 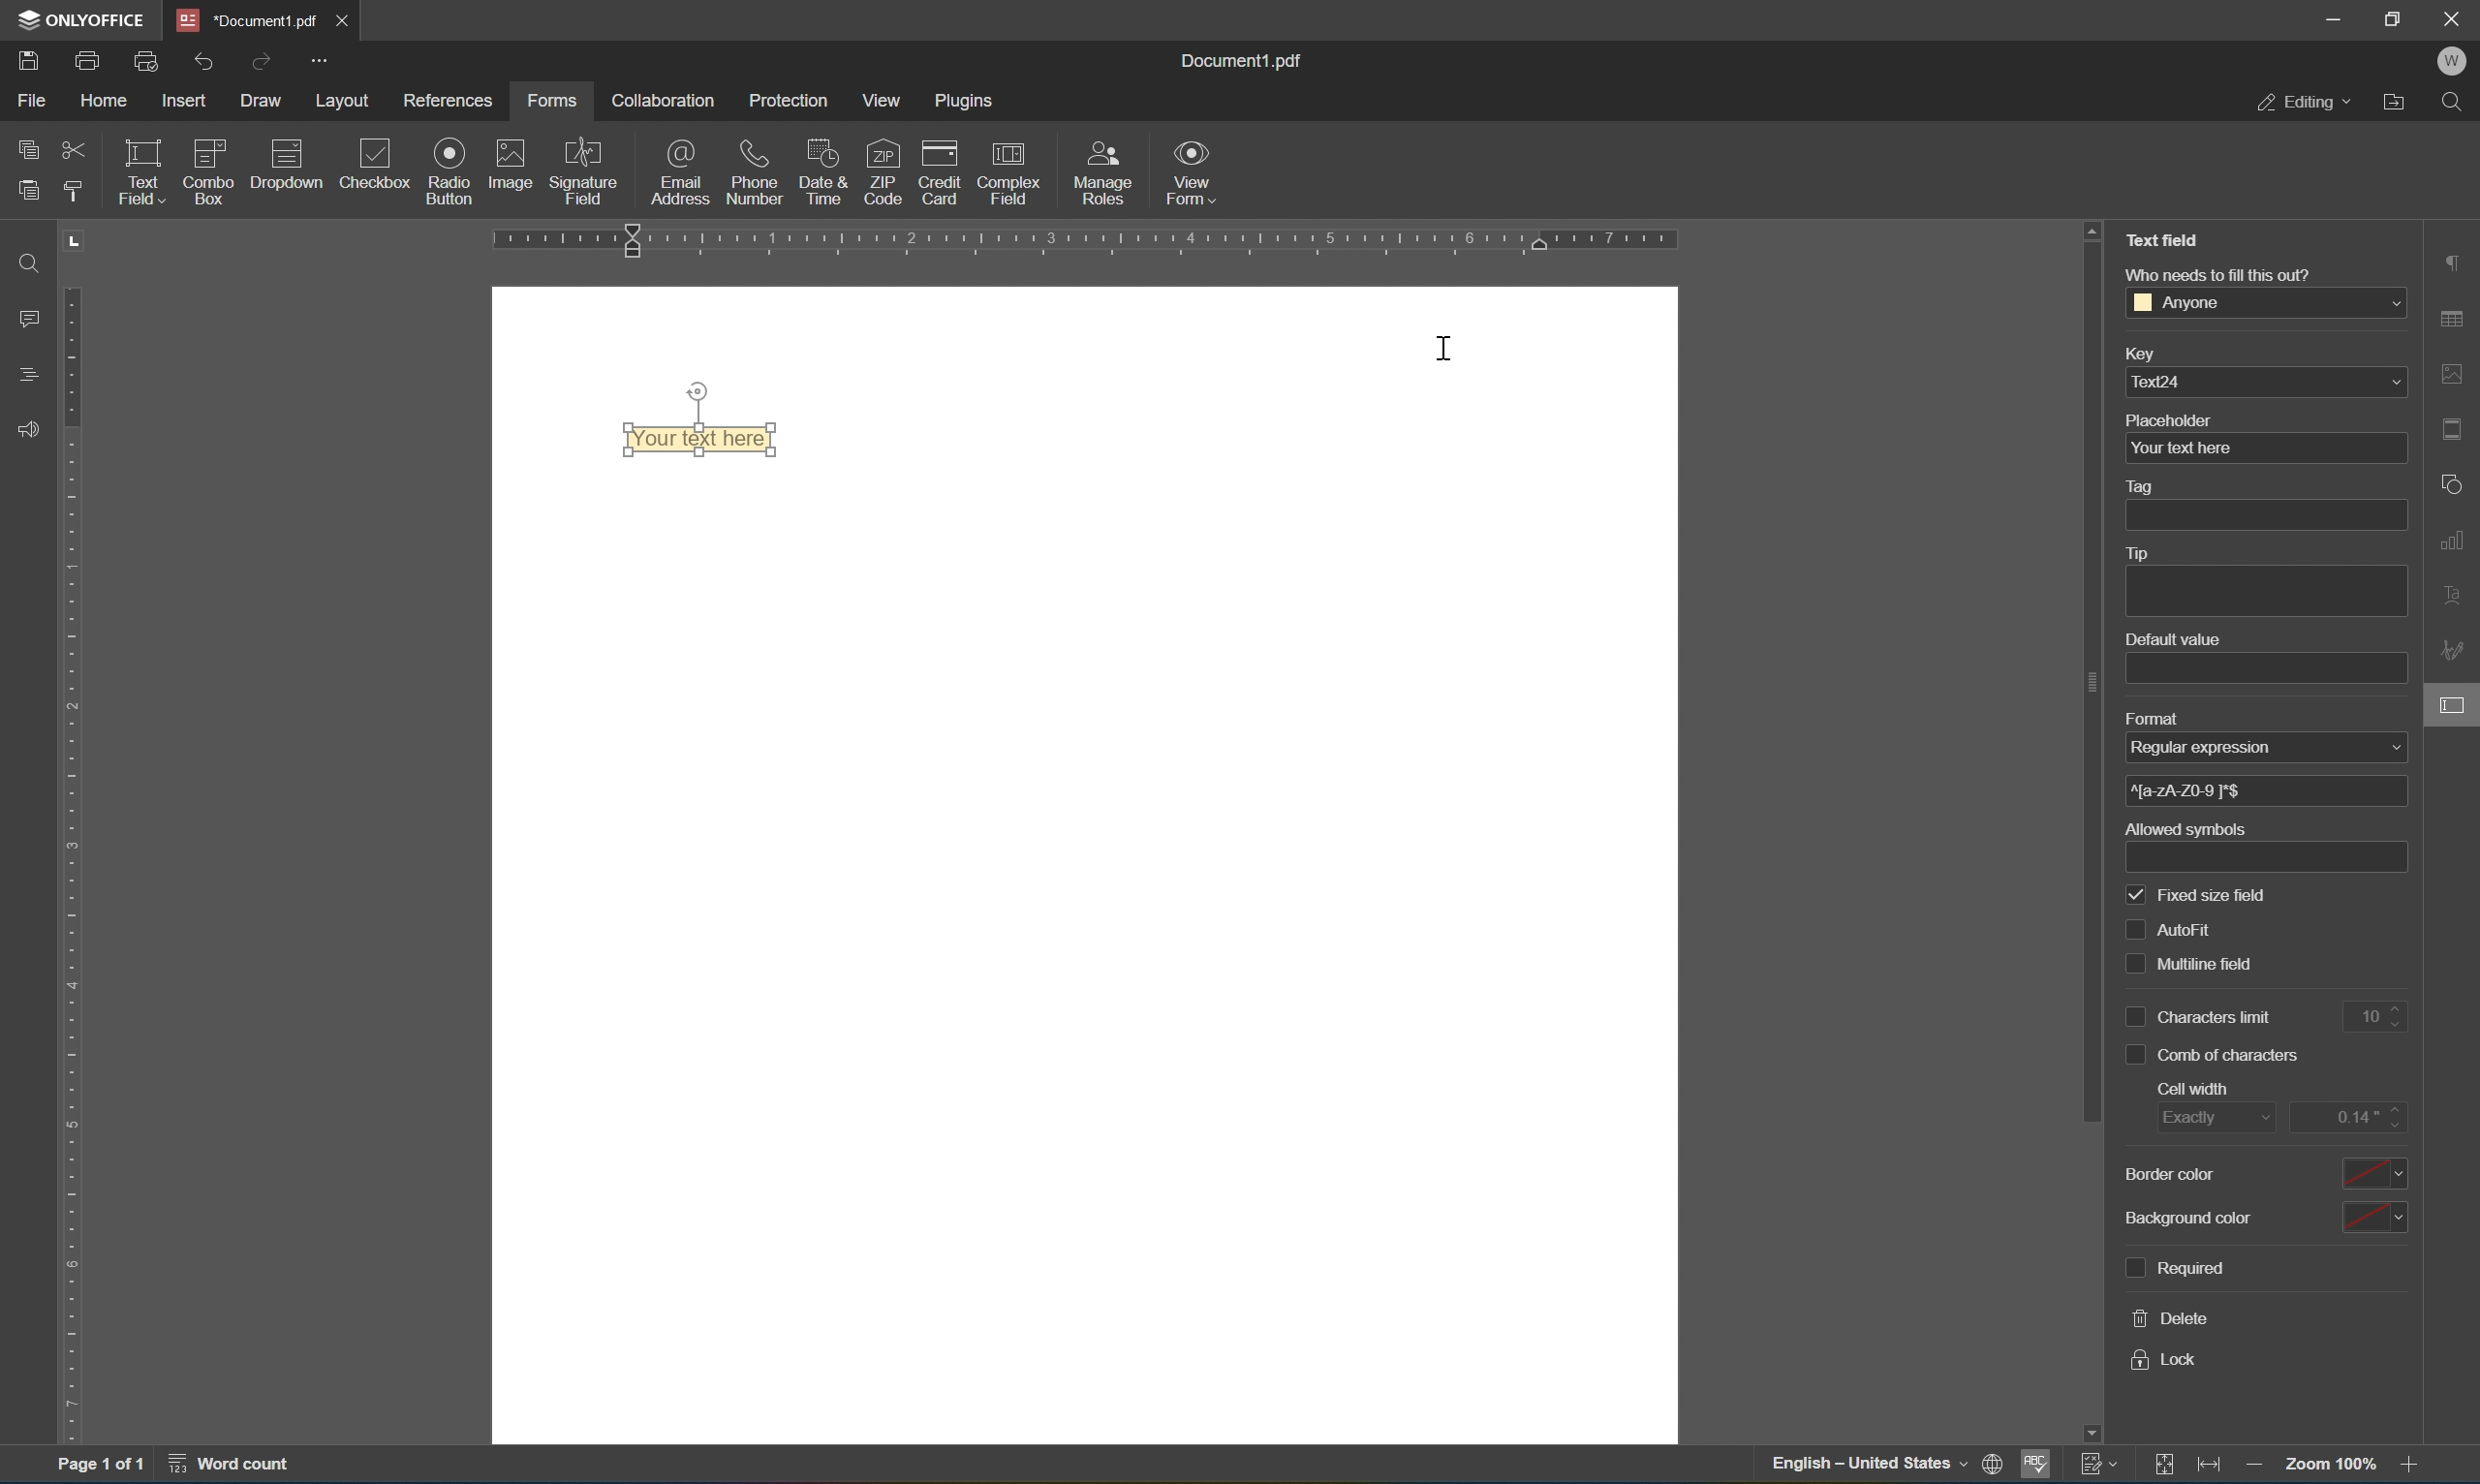 What do you see at coordinates (28, 185) in the screenshot?
I see `paste` at bounding box center [28, 185].